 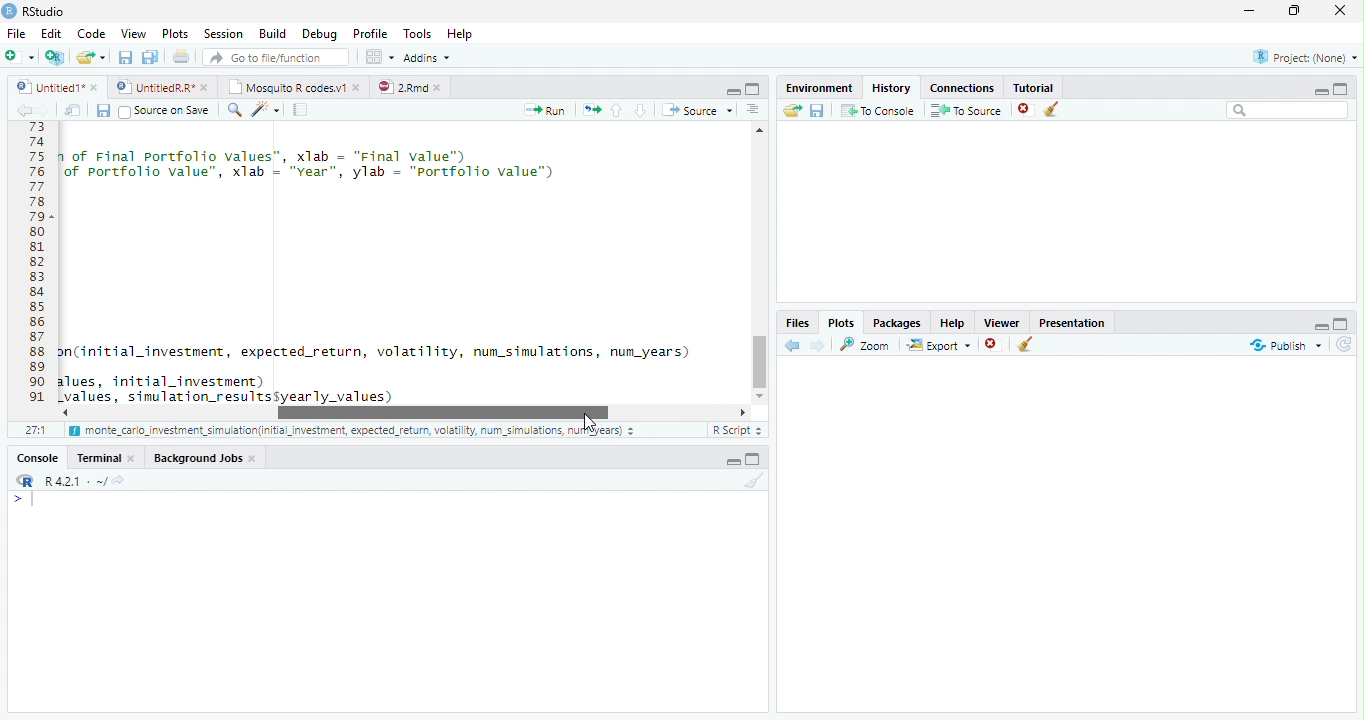 What do you see at coordinates (590, 110) in the screenshot?
I see `Re-run the previous code region` at bounding box center [590, 110].